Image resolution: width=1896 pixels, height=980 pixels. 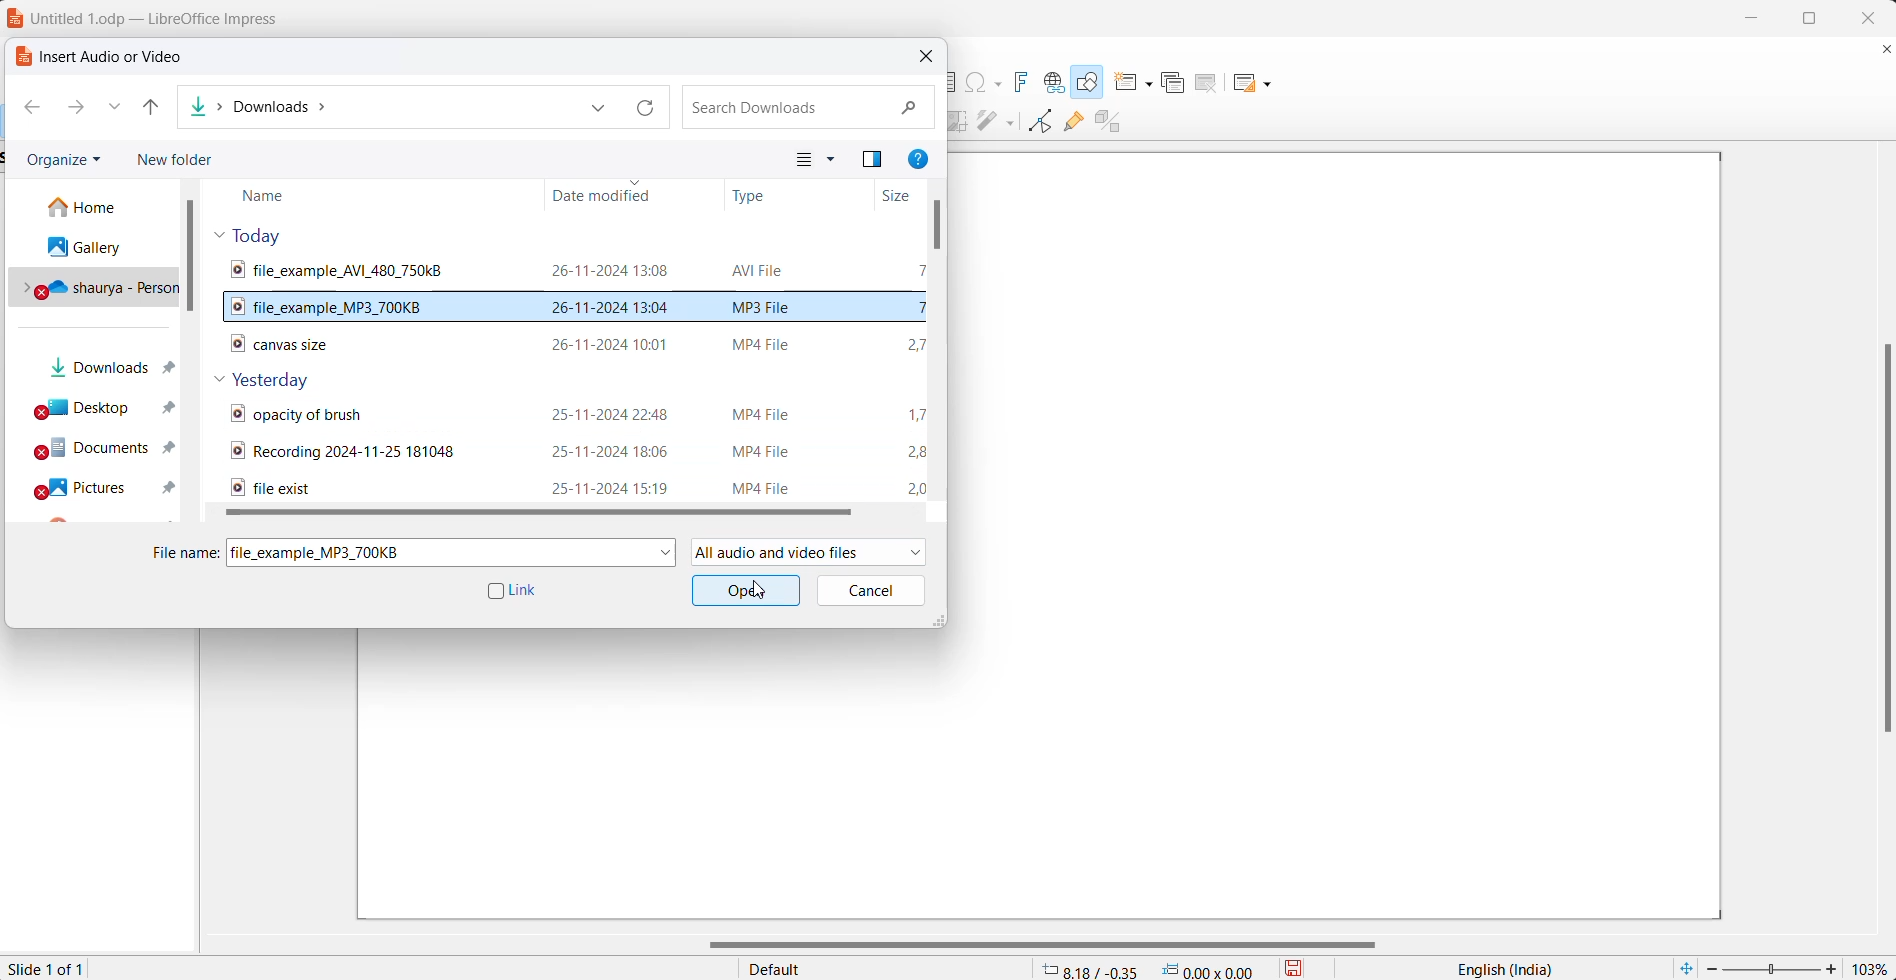 What do you see at coordinates (428, 552) in the screenshot?
I see `selected file name` at bounding box center [428, 552].